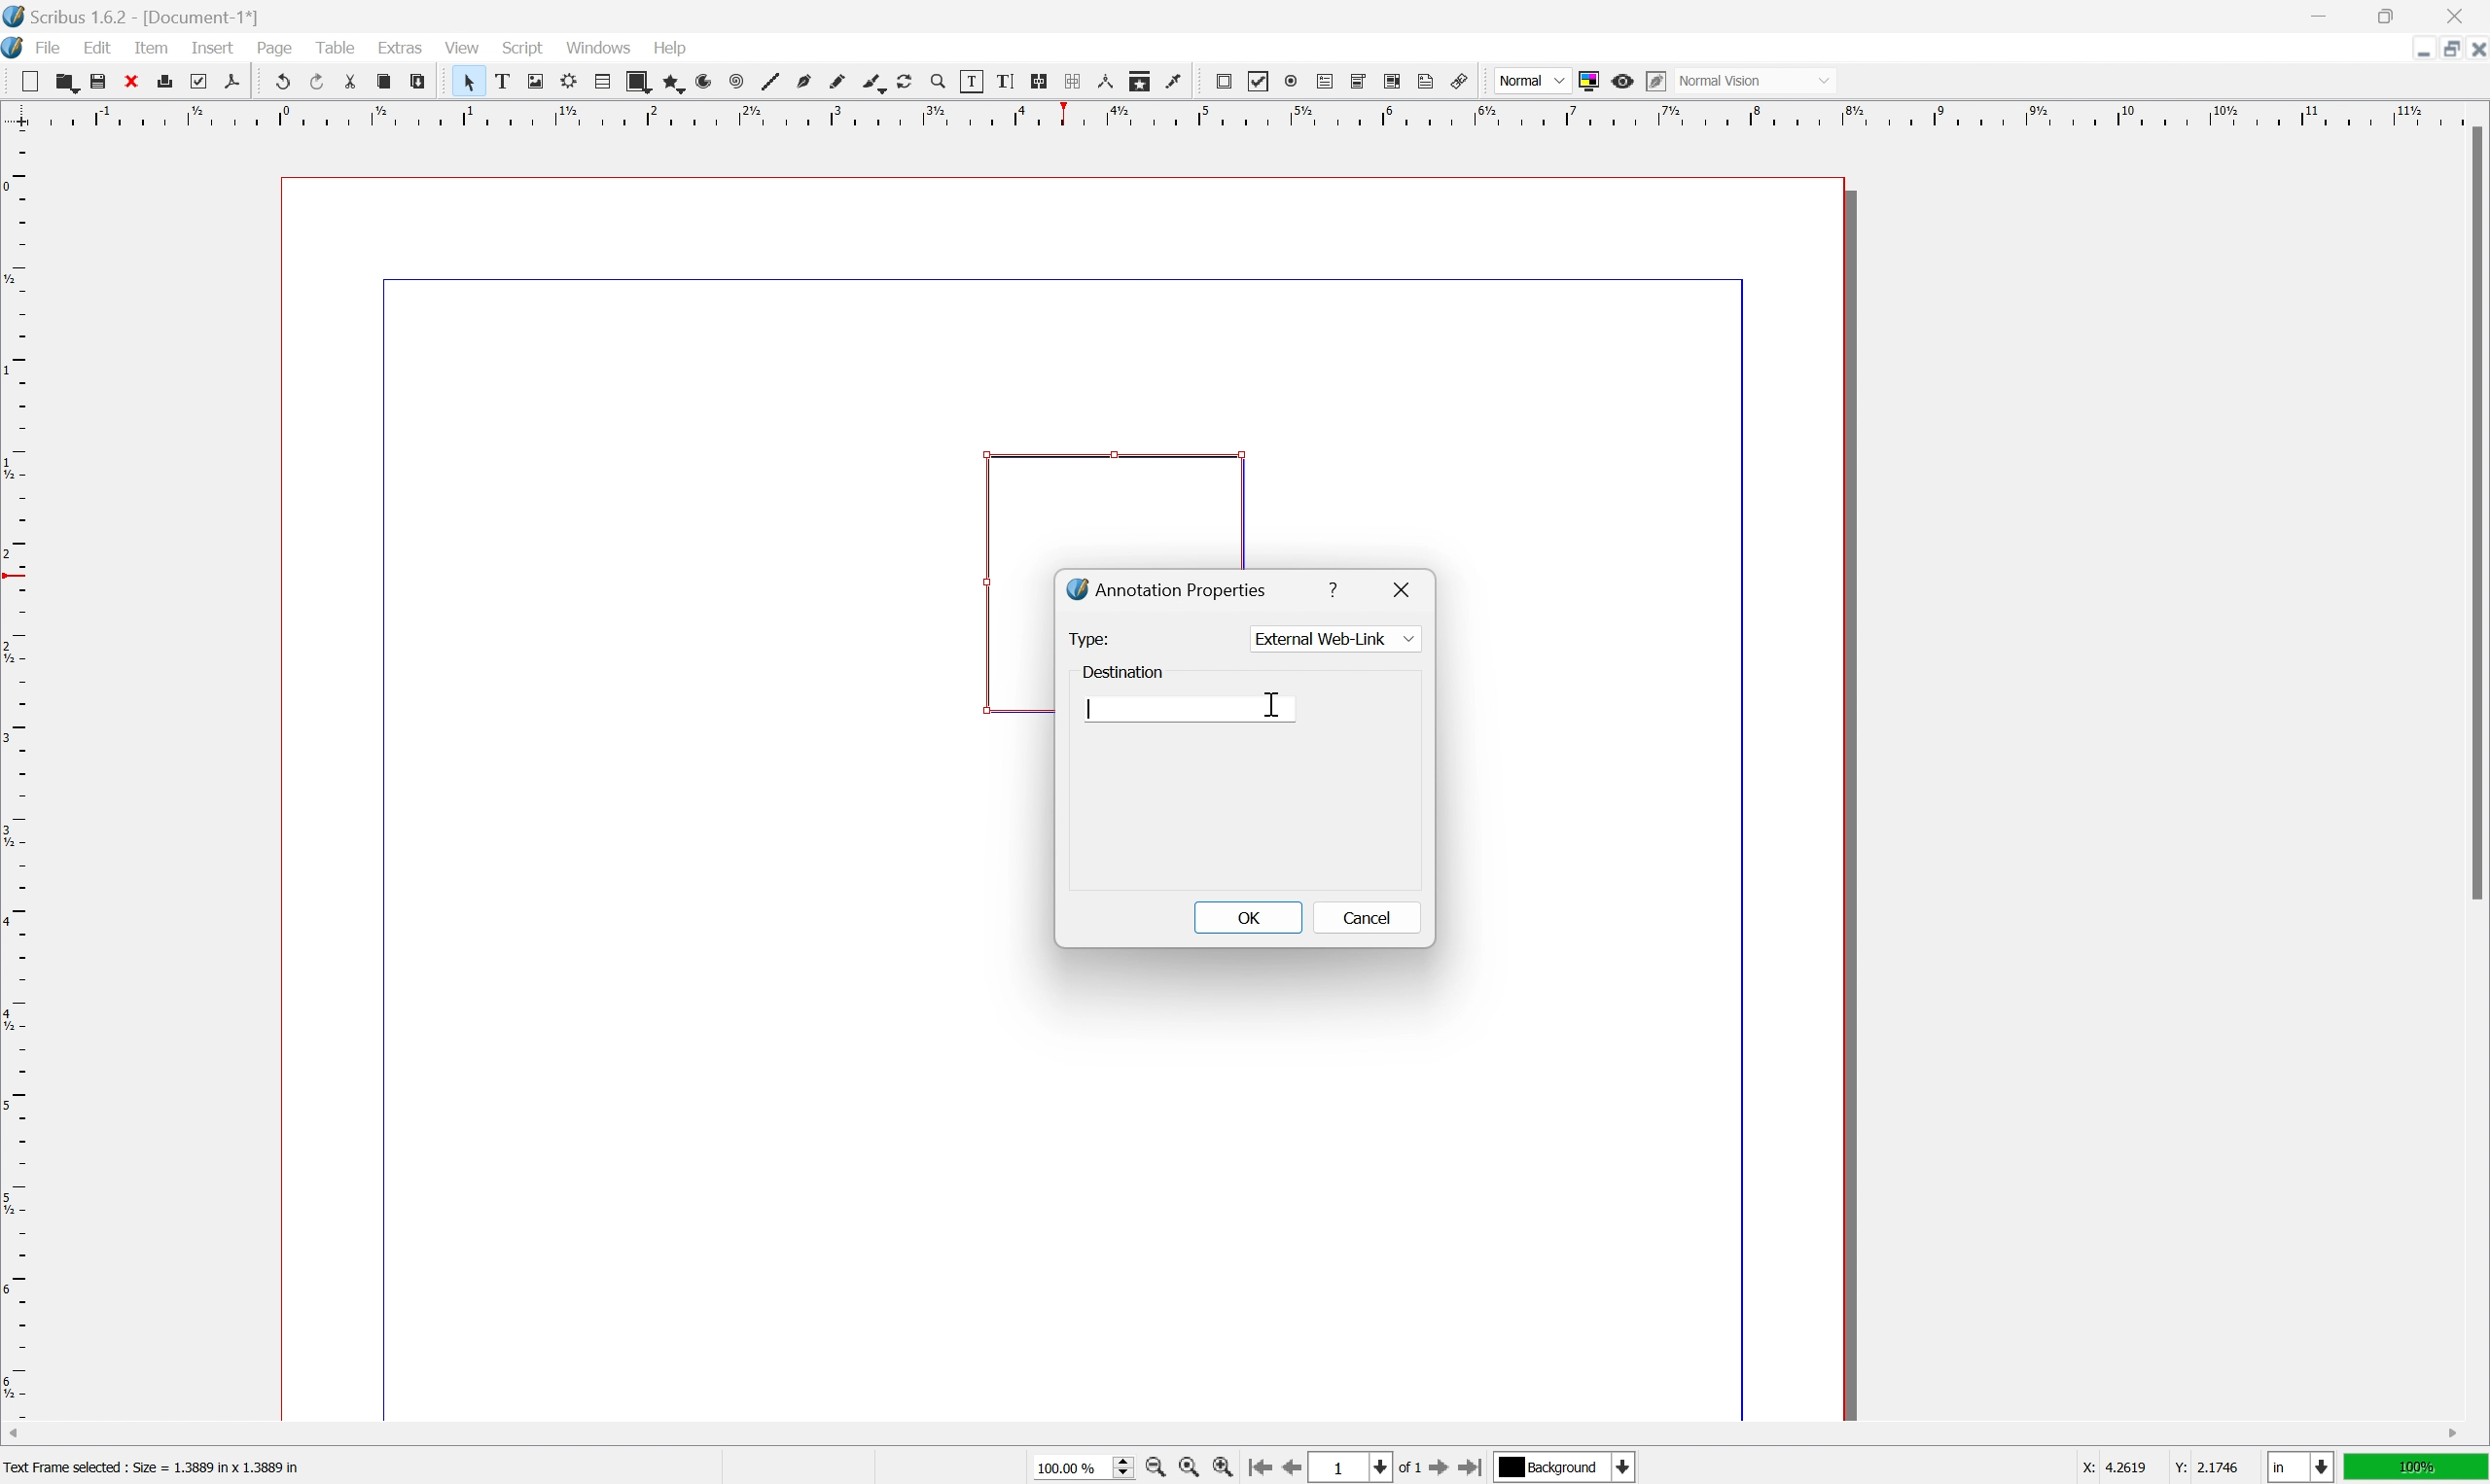 This screenshot has width=2490, height=1484. What do you see at coordinates (1234, 1435) in the screenshot?
I see `scroll bar` at bounding box center [1234, 1435].